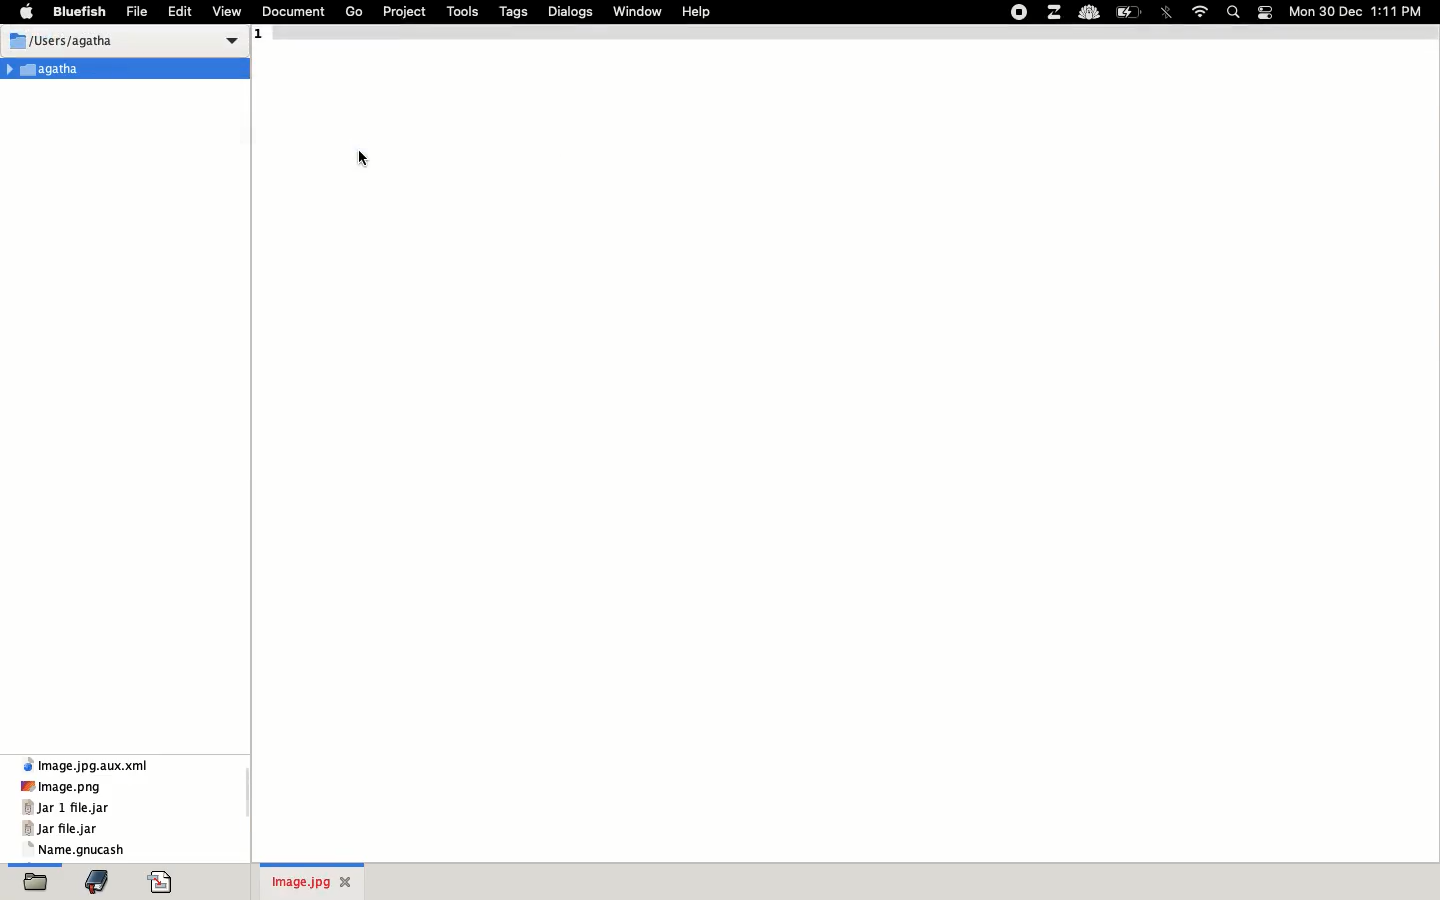 Image resolution: width=1440 pixels, height=900 pixels. What do you see at coordinates (1133, 10) in the screenshot?
I see `charge` at bounding box center [1133, 10].